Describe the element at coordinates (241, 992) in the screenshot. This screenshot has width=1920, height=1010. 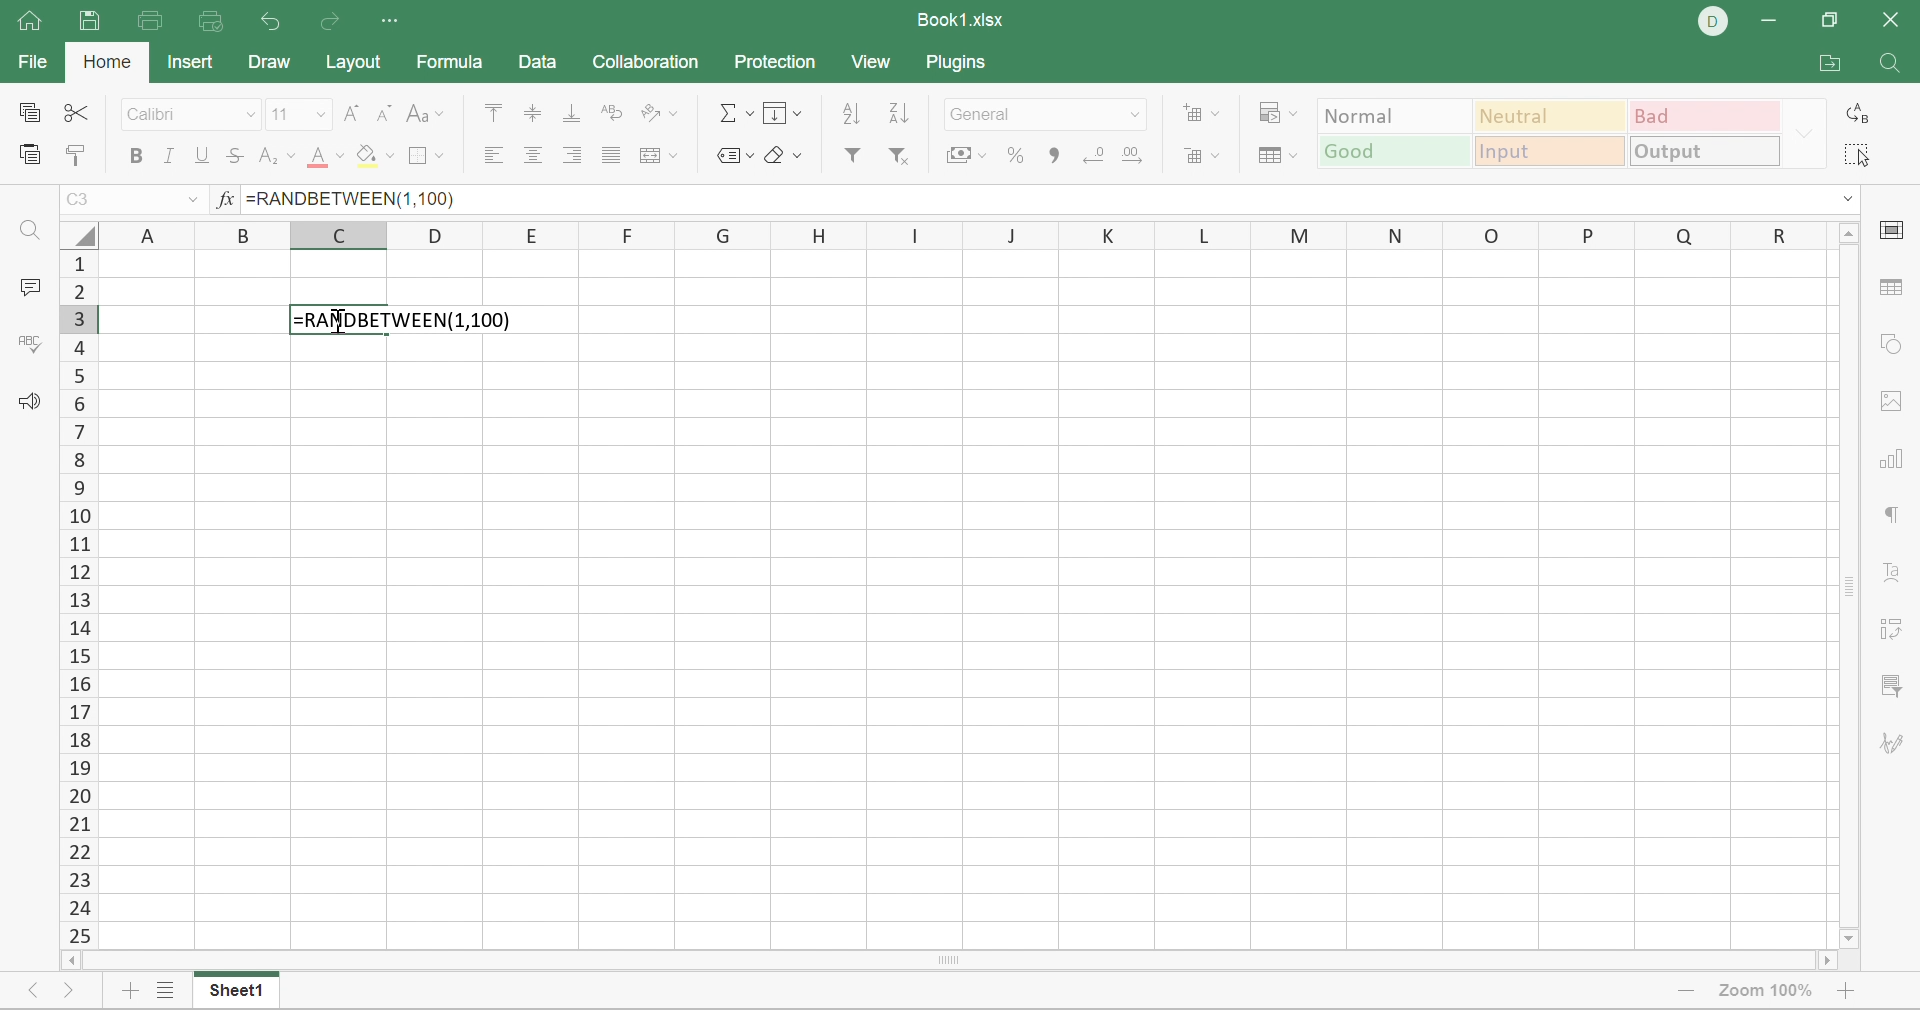
I see `Sheet1` at that location.